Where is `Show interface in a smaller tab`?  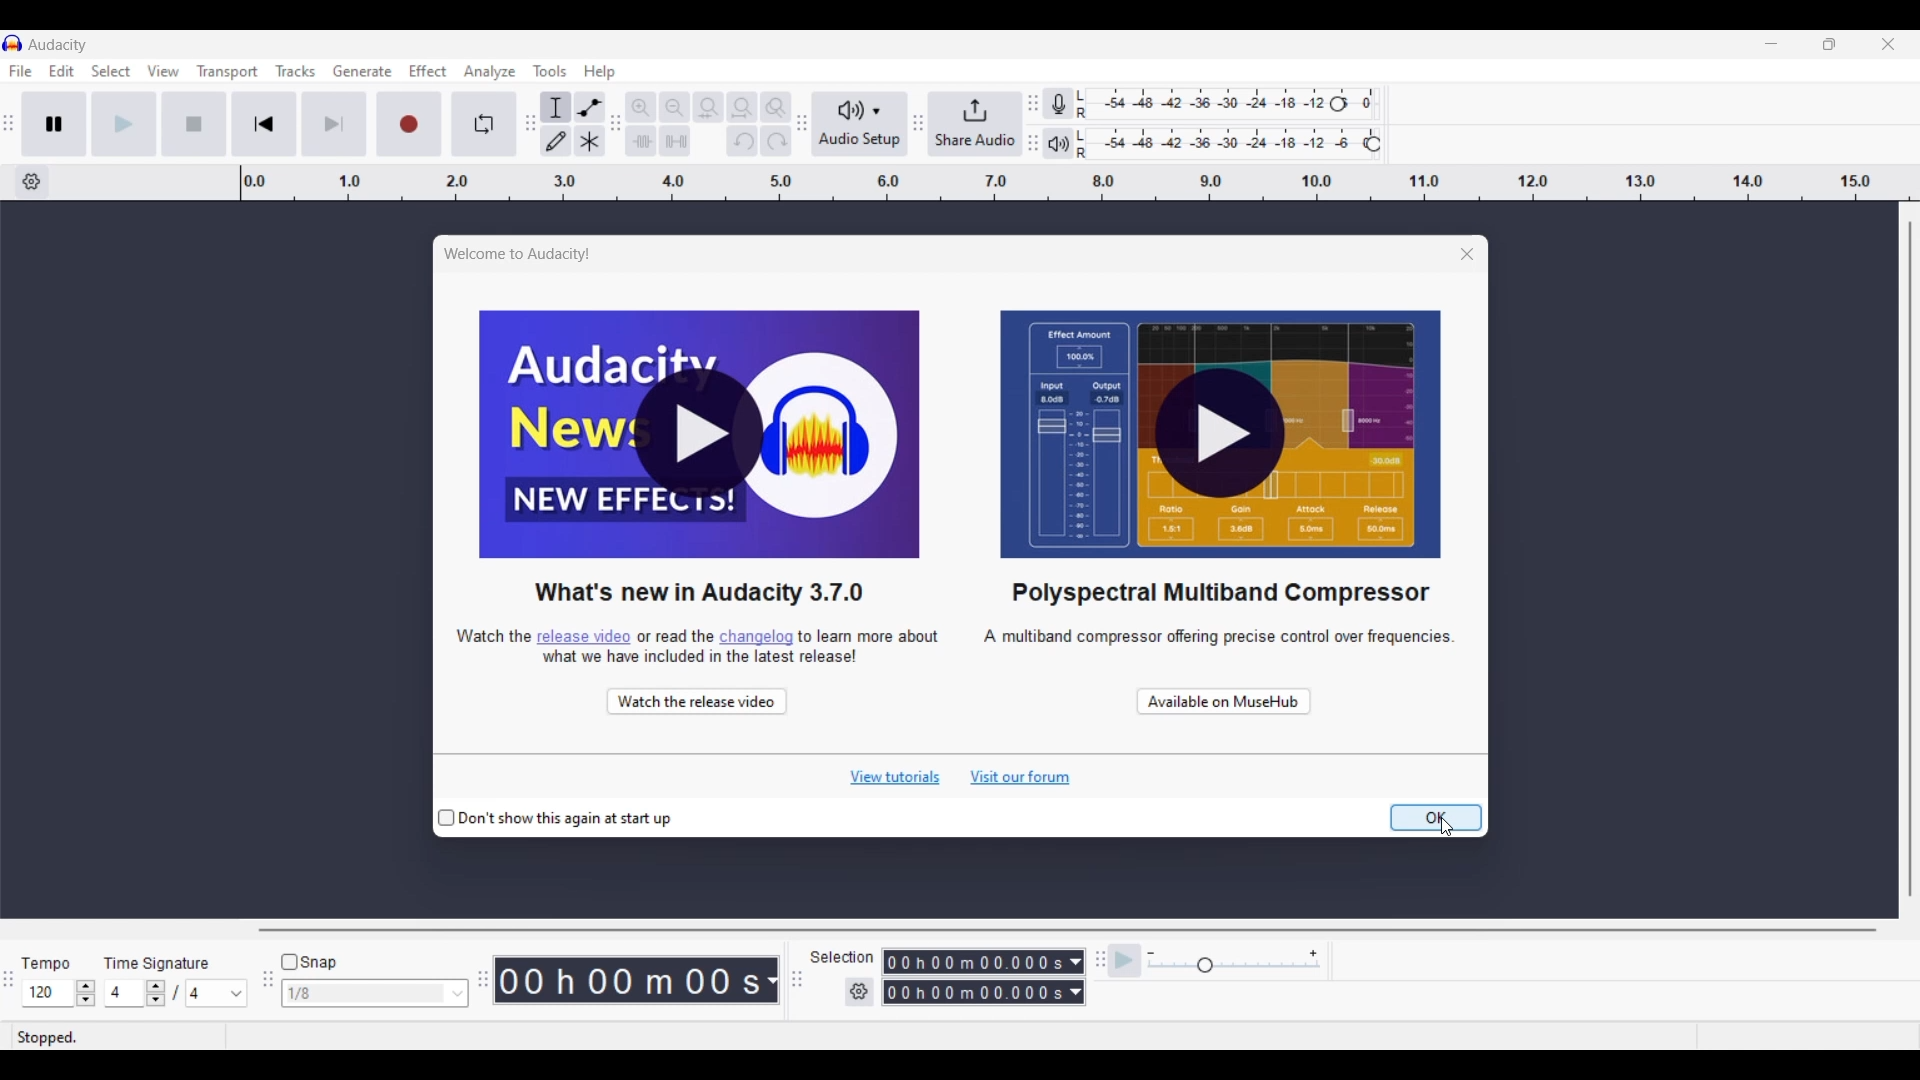
Show interface in a smaller tab is located at coordinates (1830, 43).